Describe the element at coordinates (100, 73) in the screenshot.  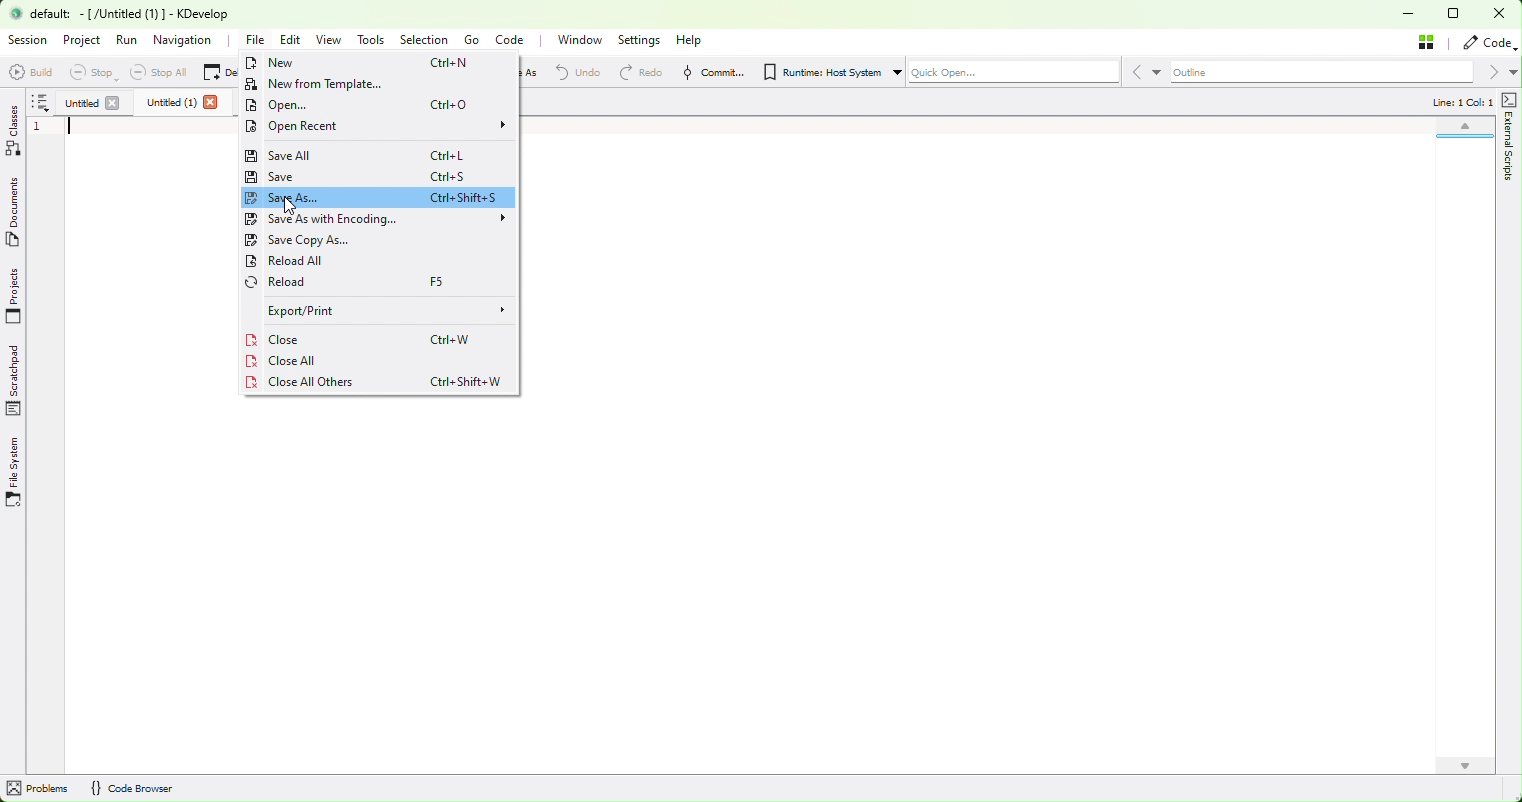
I see `Stop` at that location.